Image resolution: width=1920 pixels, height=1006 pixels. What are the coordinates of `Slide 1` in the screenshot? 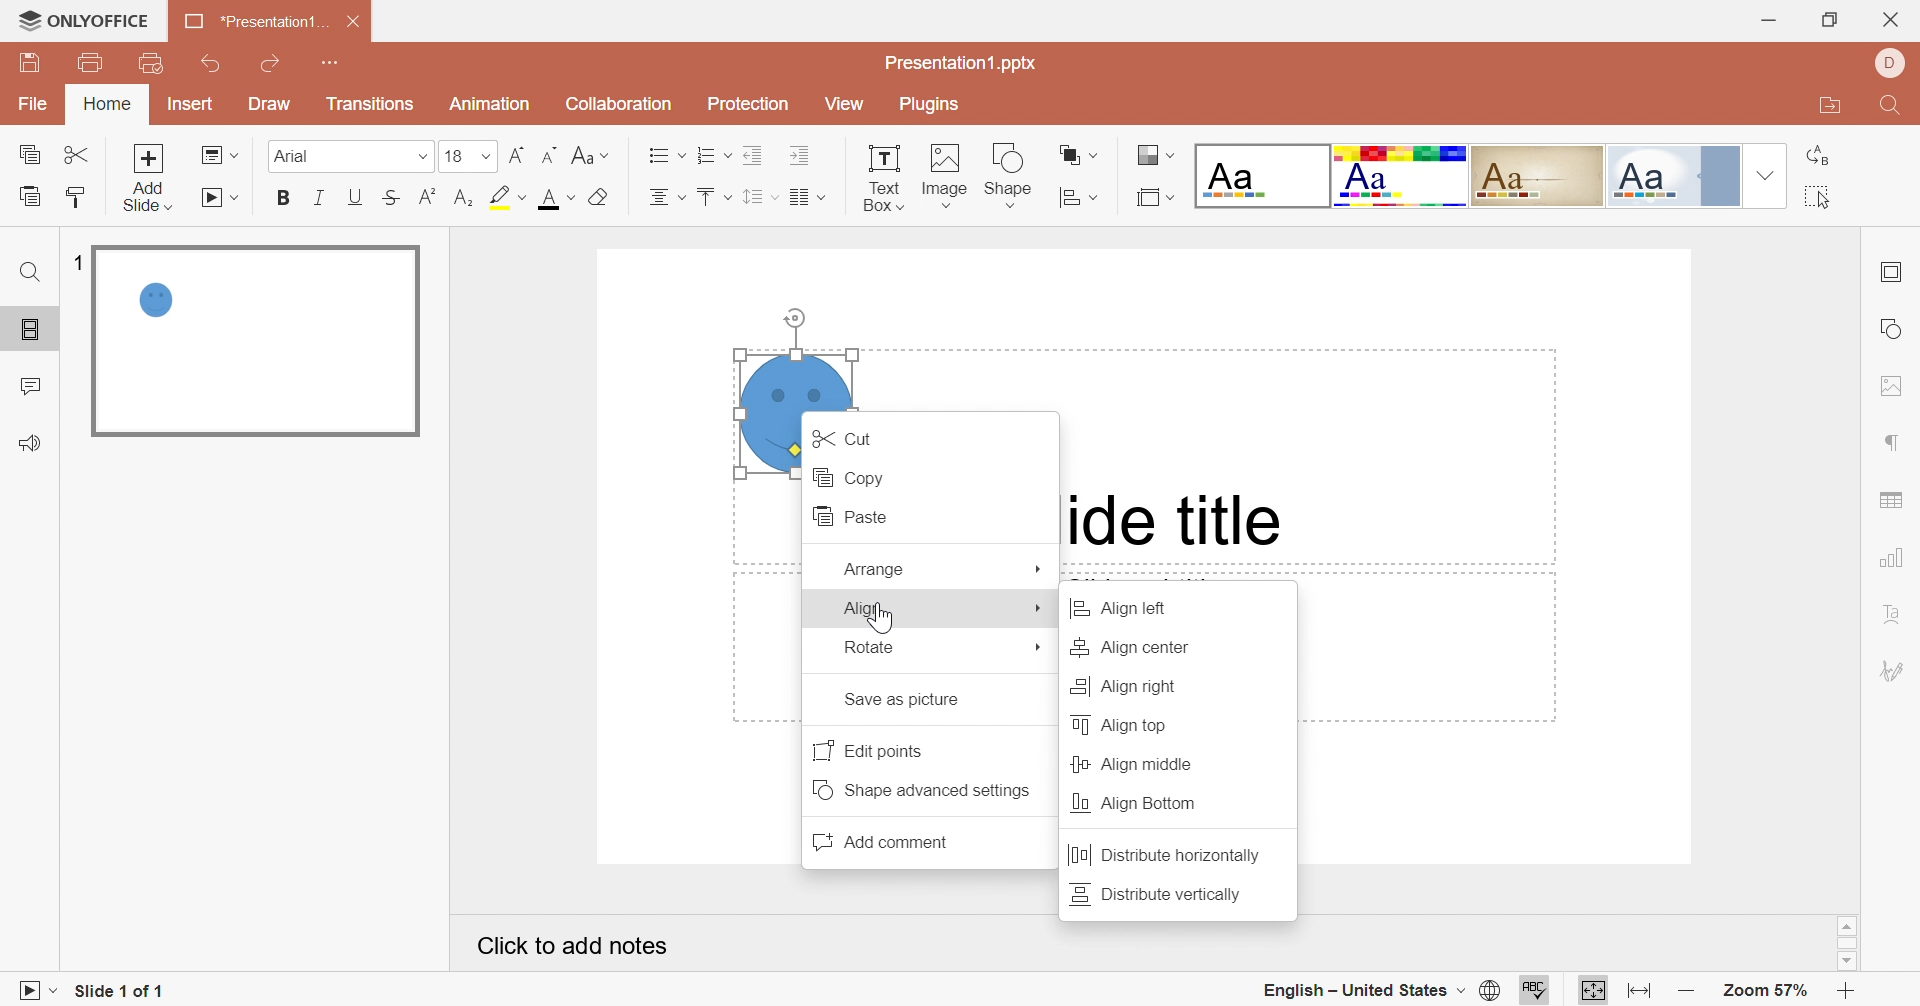 It's located at (254, 342).